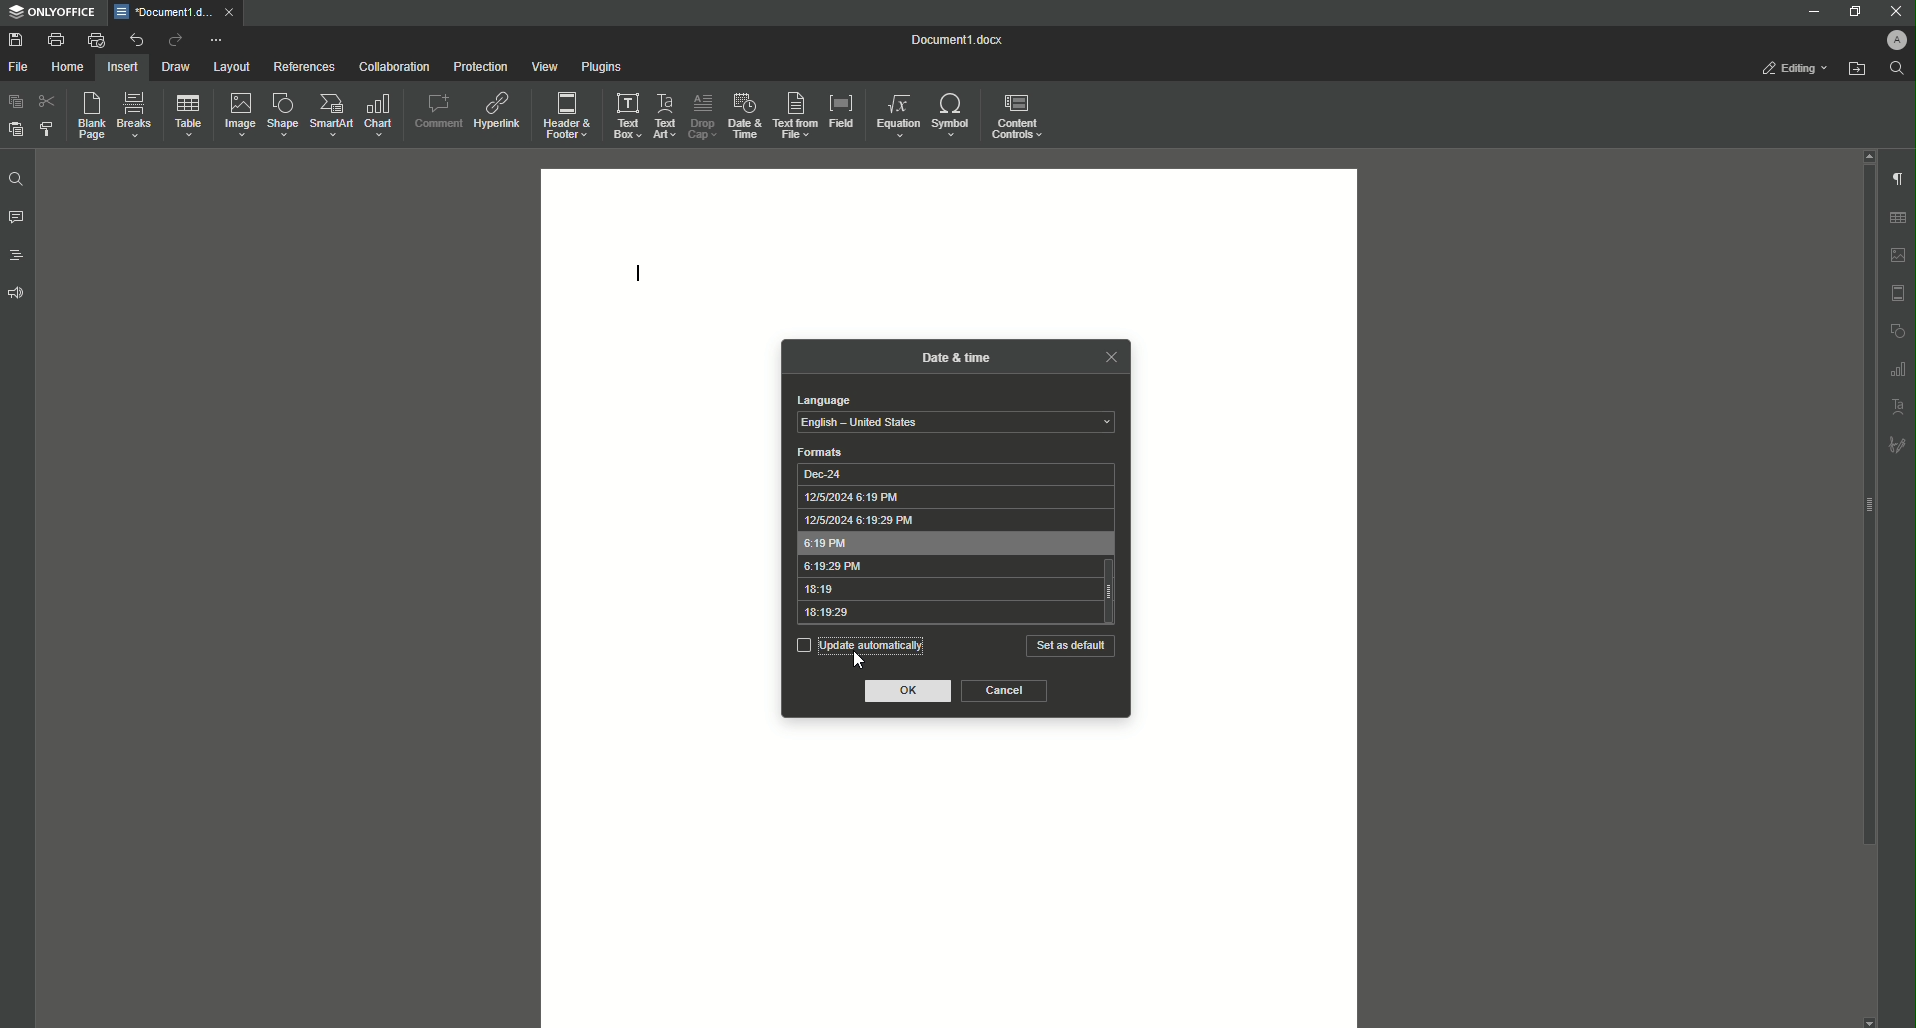 This screenshot has width=1916, height=1028. I want to click on 6:19:29 PM, so click(945, 567).